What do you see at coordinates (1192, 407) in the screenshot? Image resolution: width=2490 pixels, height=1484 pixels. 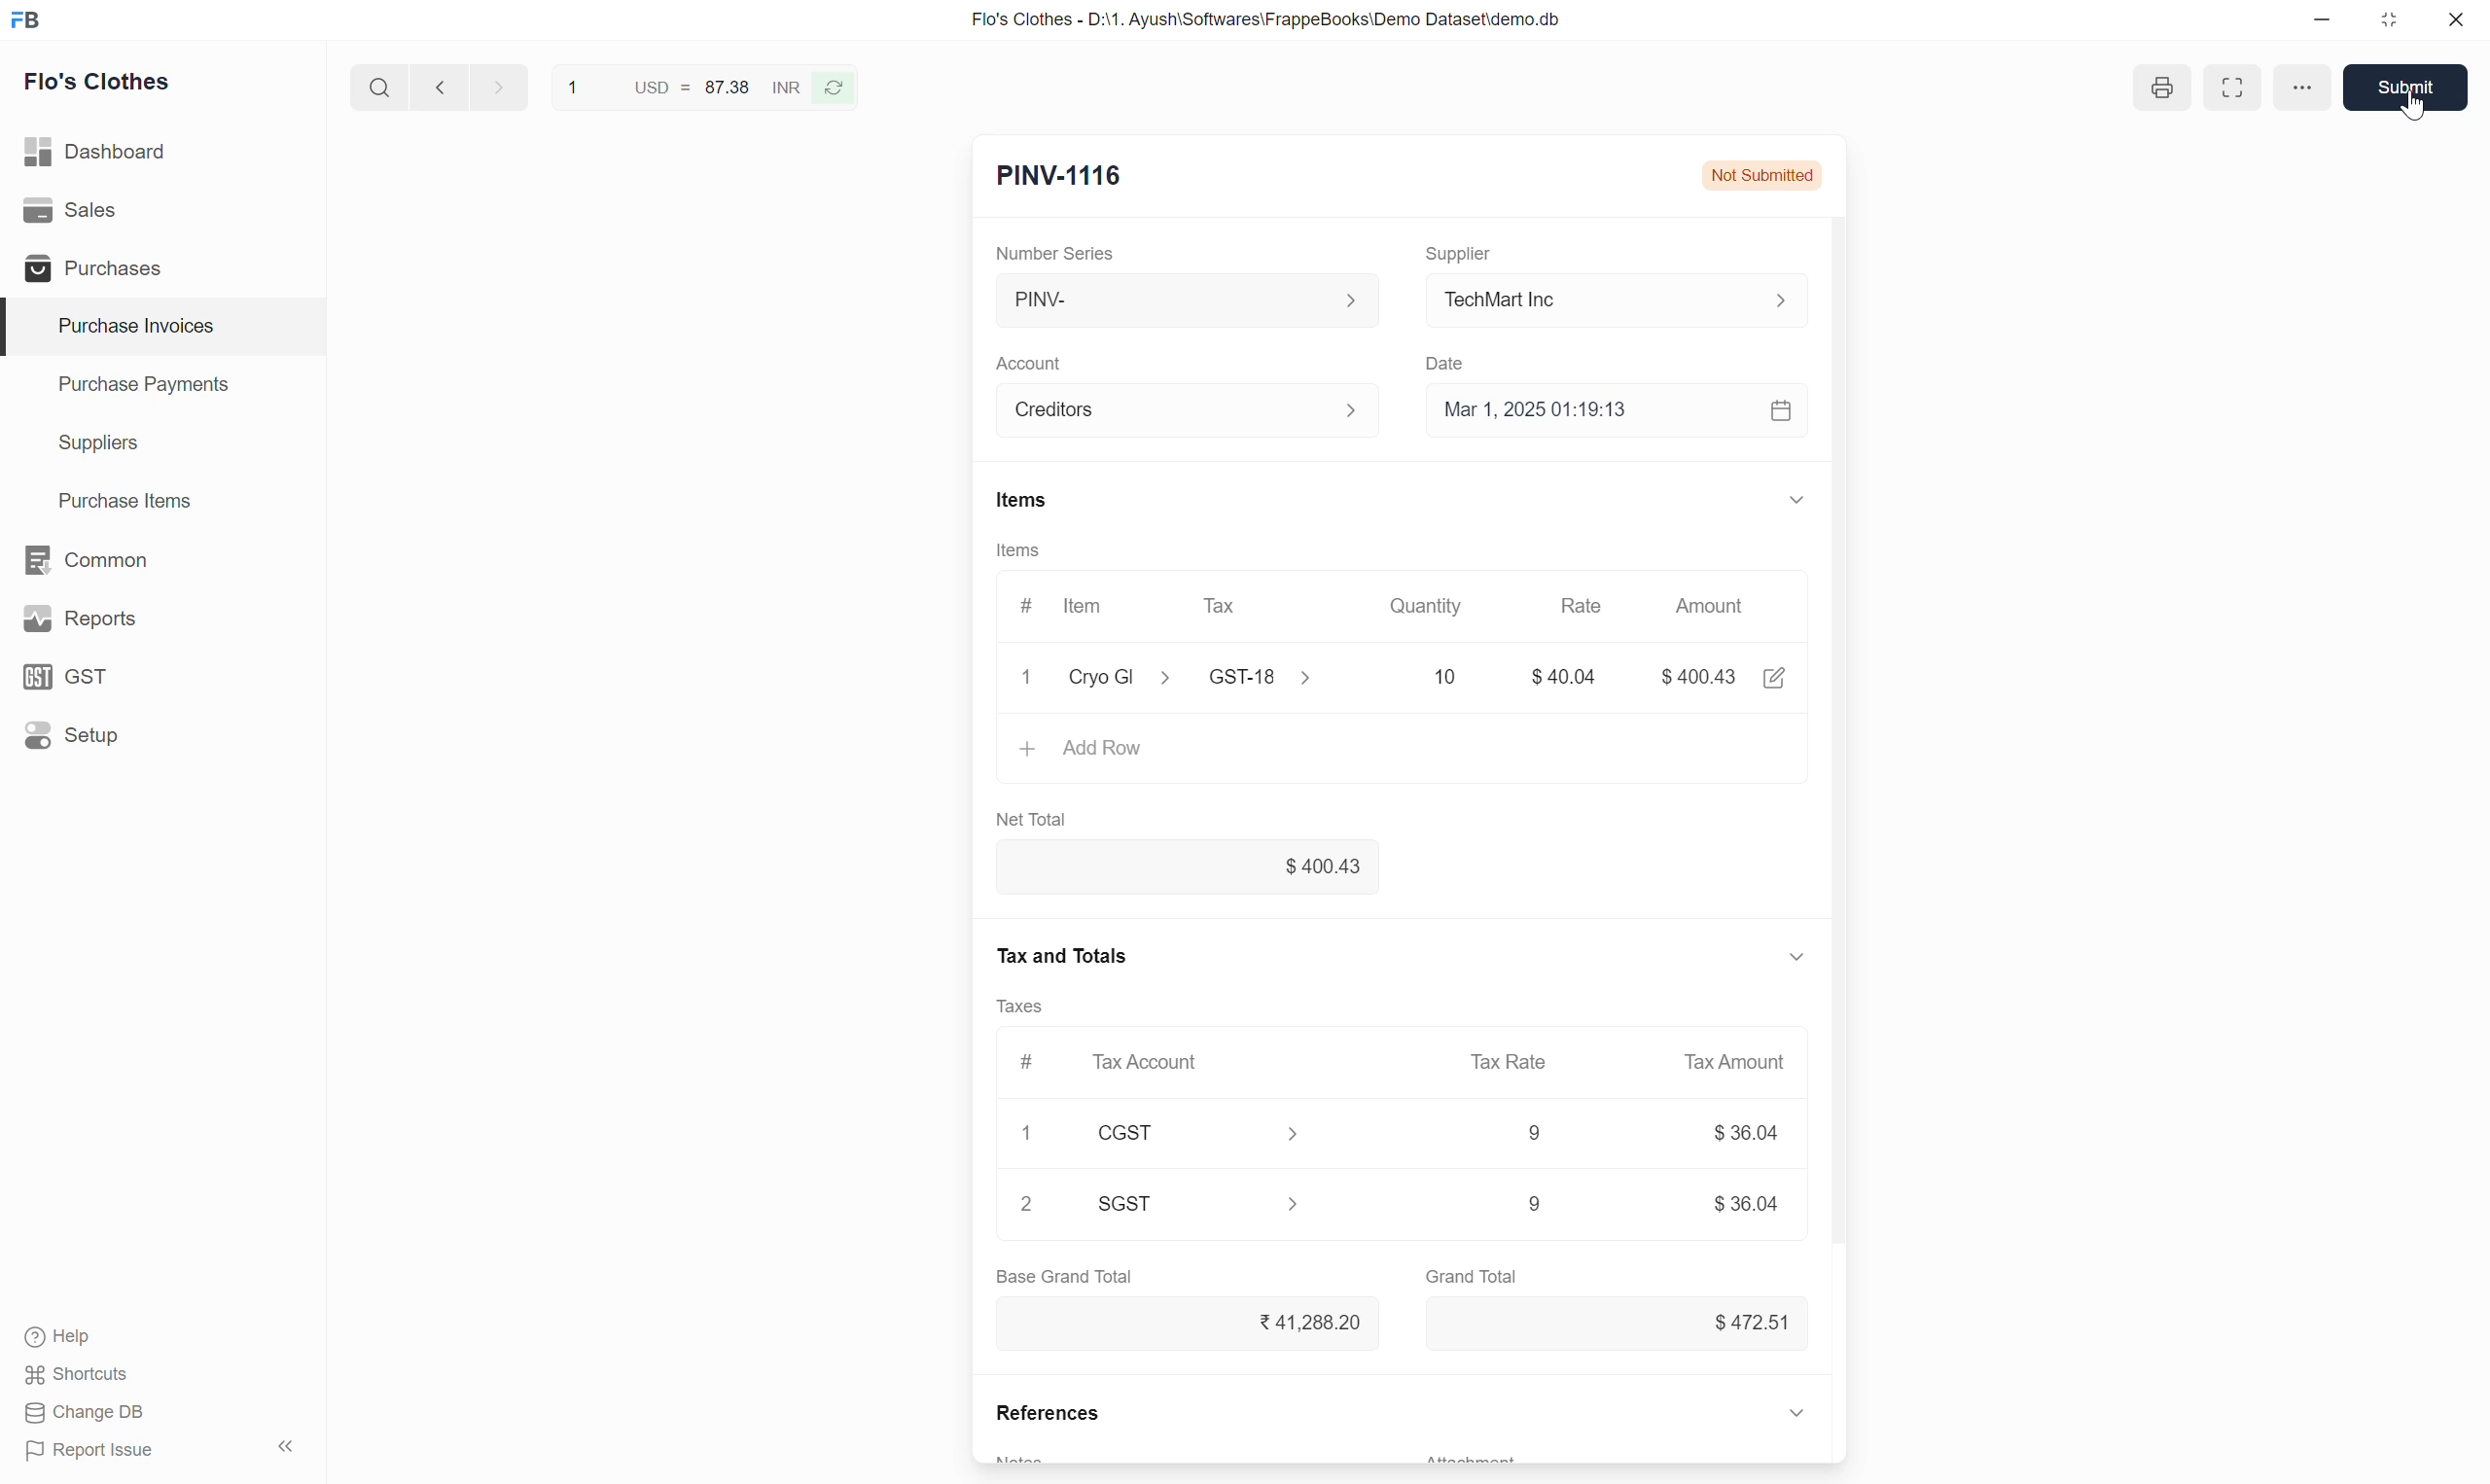 I see `Account ` at bounding box center [1192, 407].